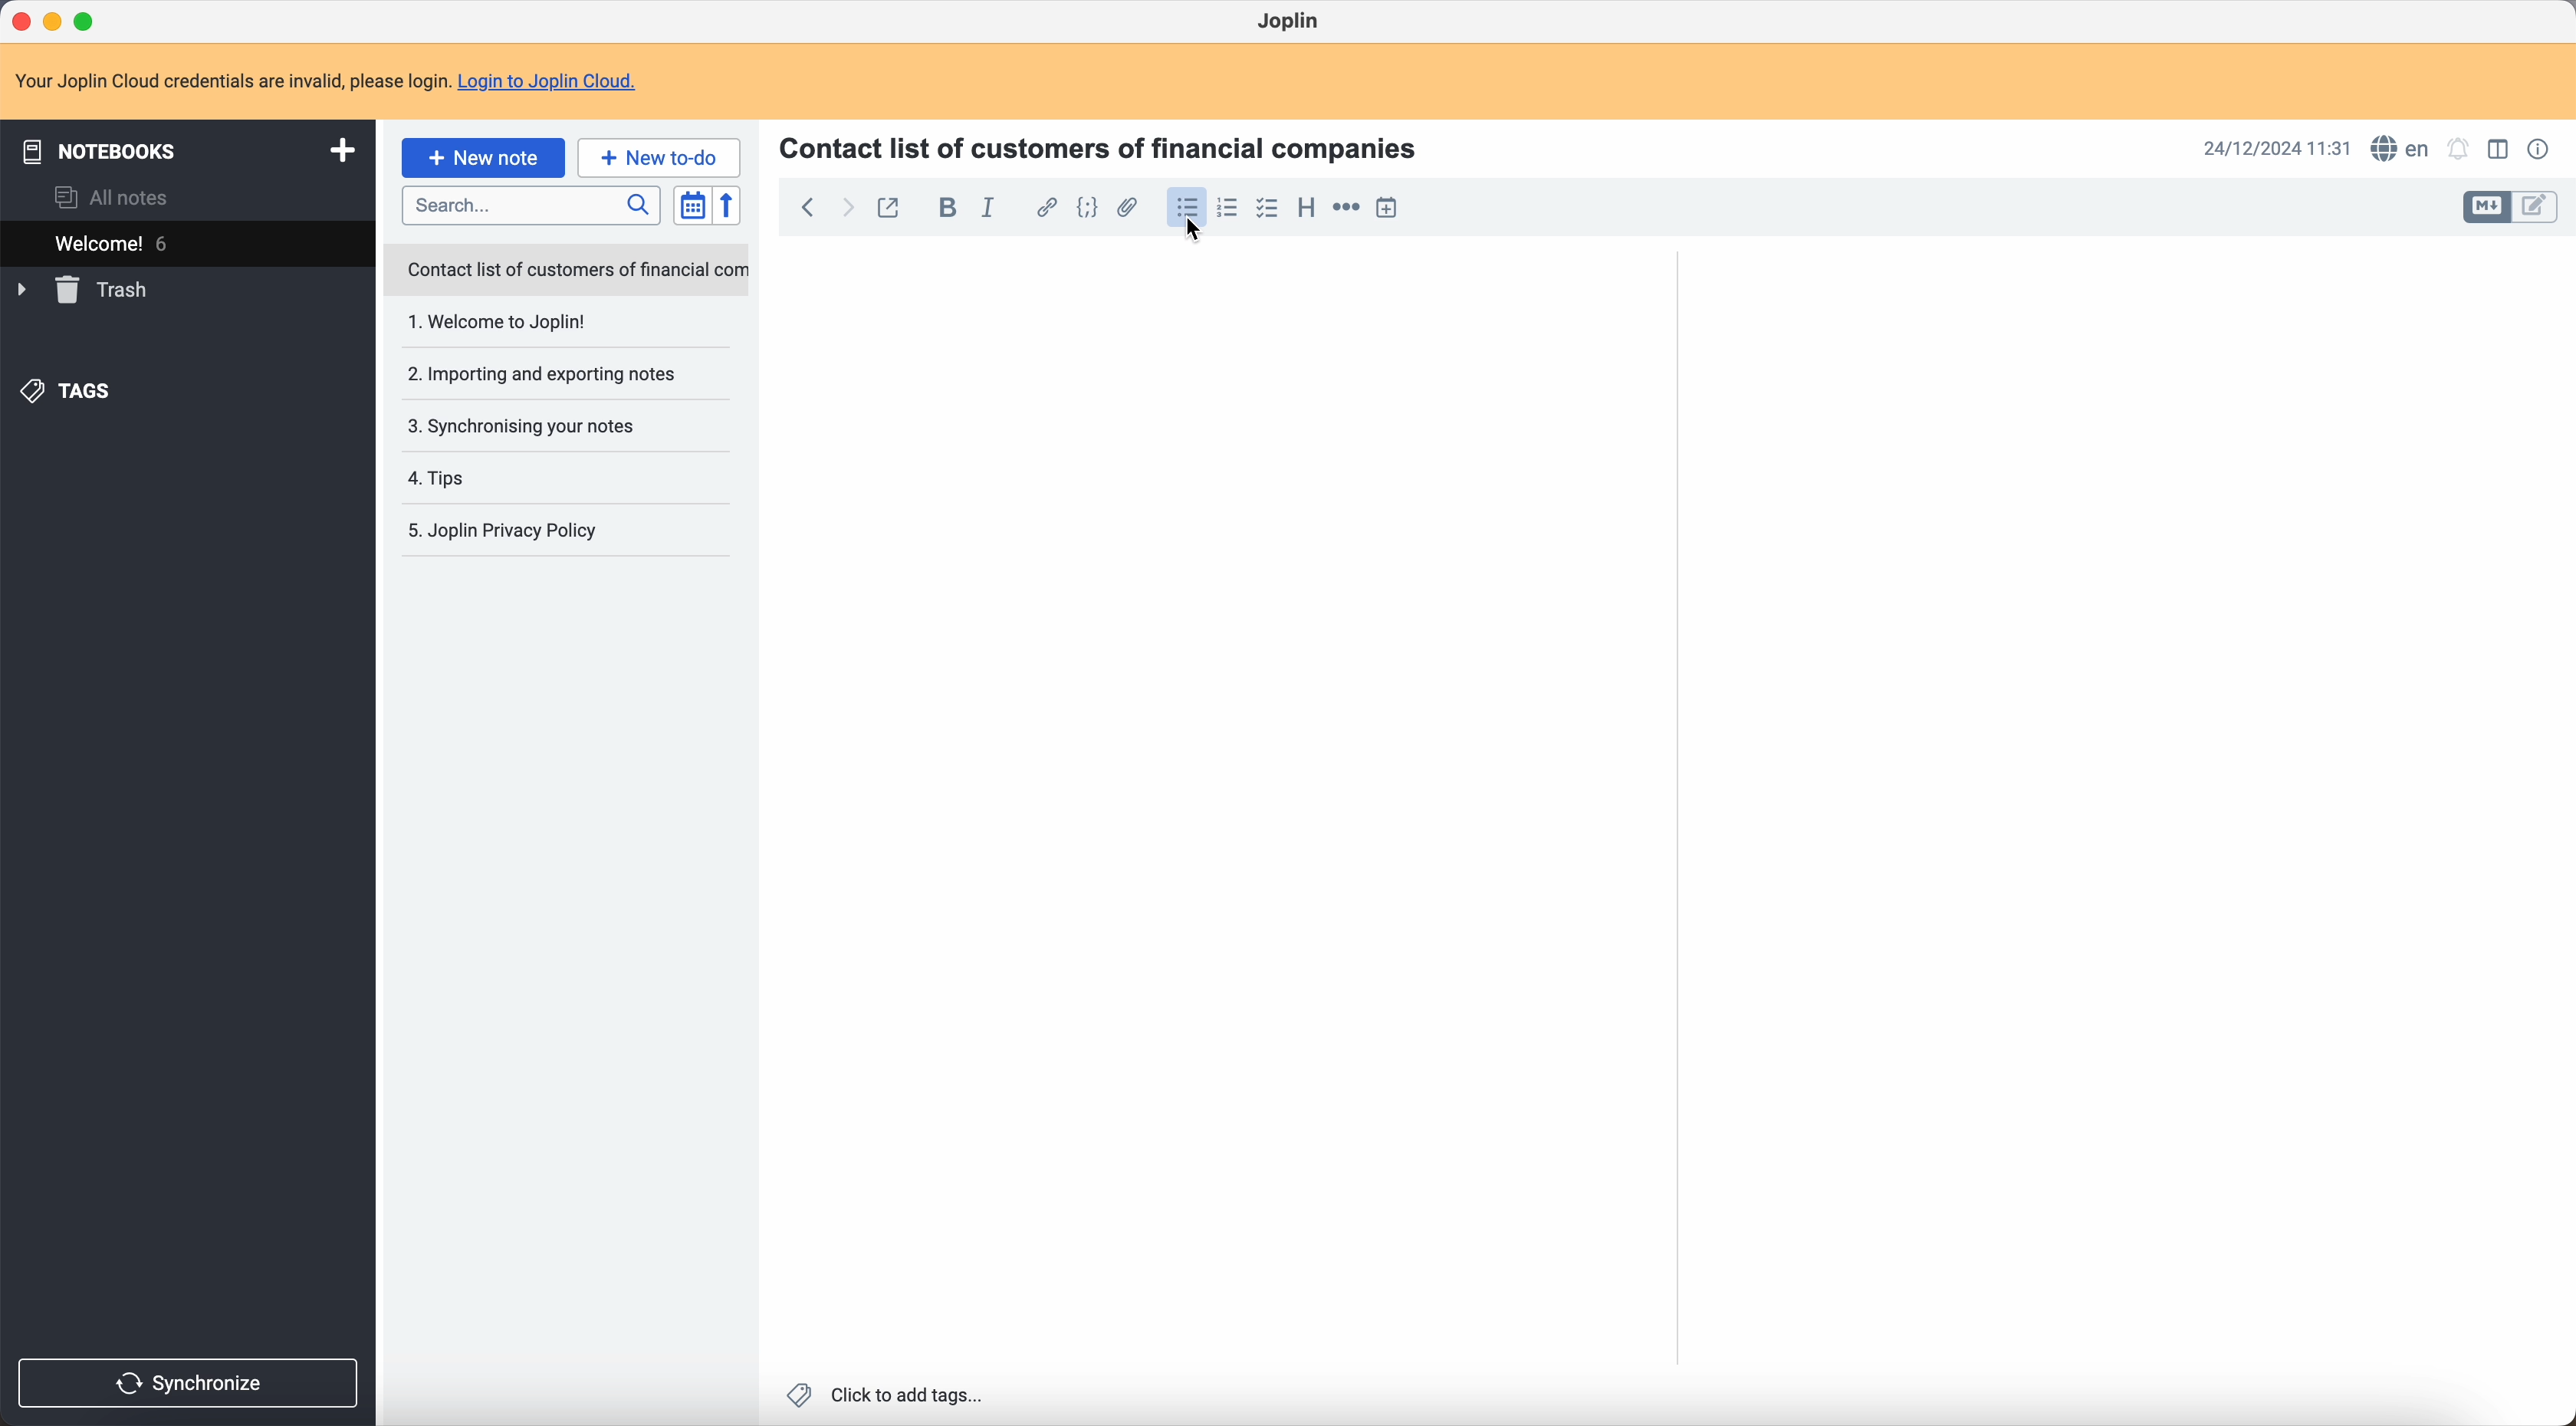 The width and height of the screenshot is (2576, 1426). I want to click on welcome, so click(169, 242).